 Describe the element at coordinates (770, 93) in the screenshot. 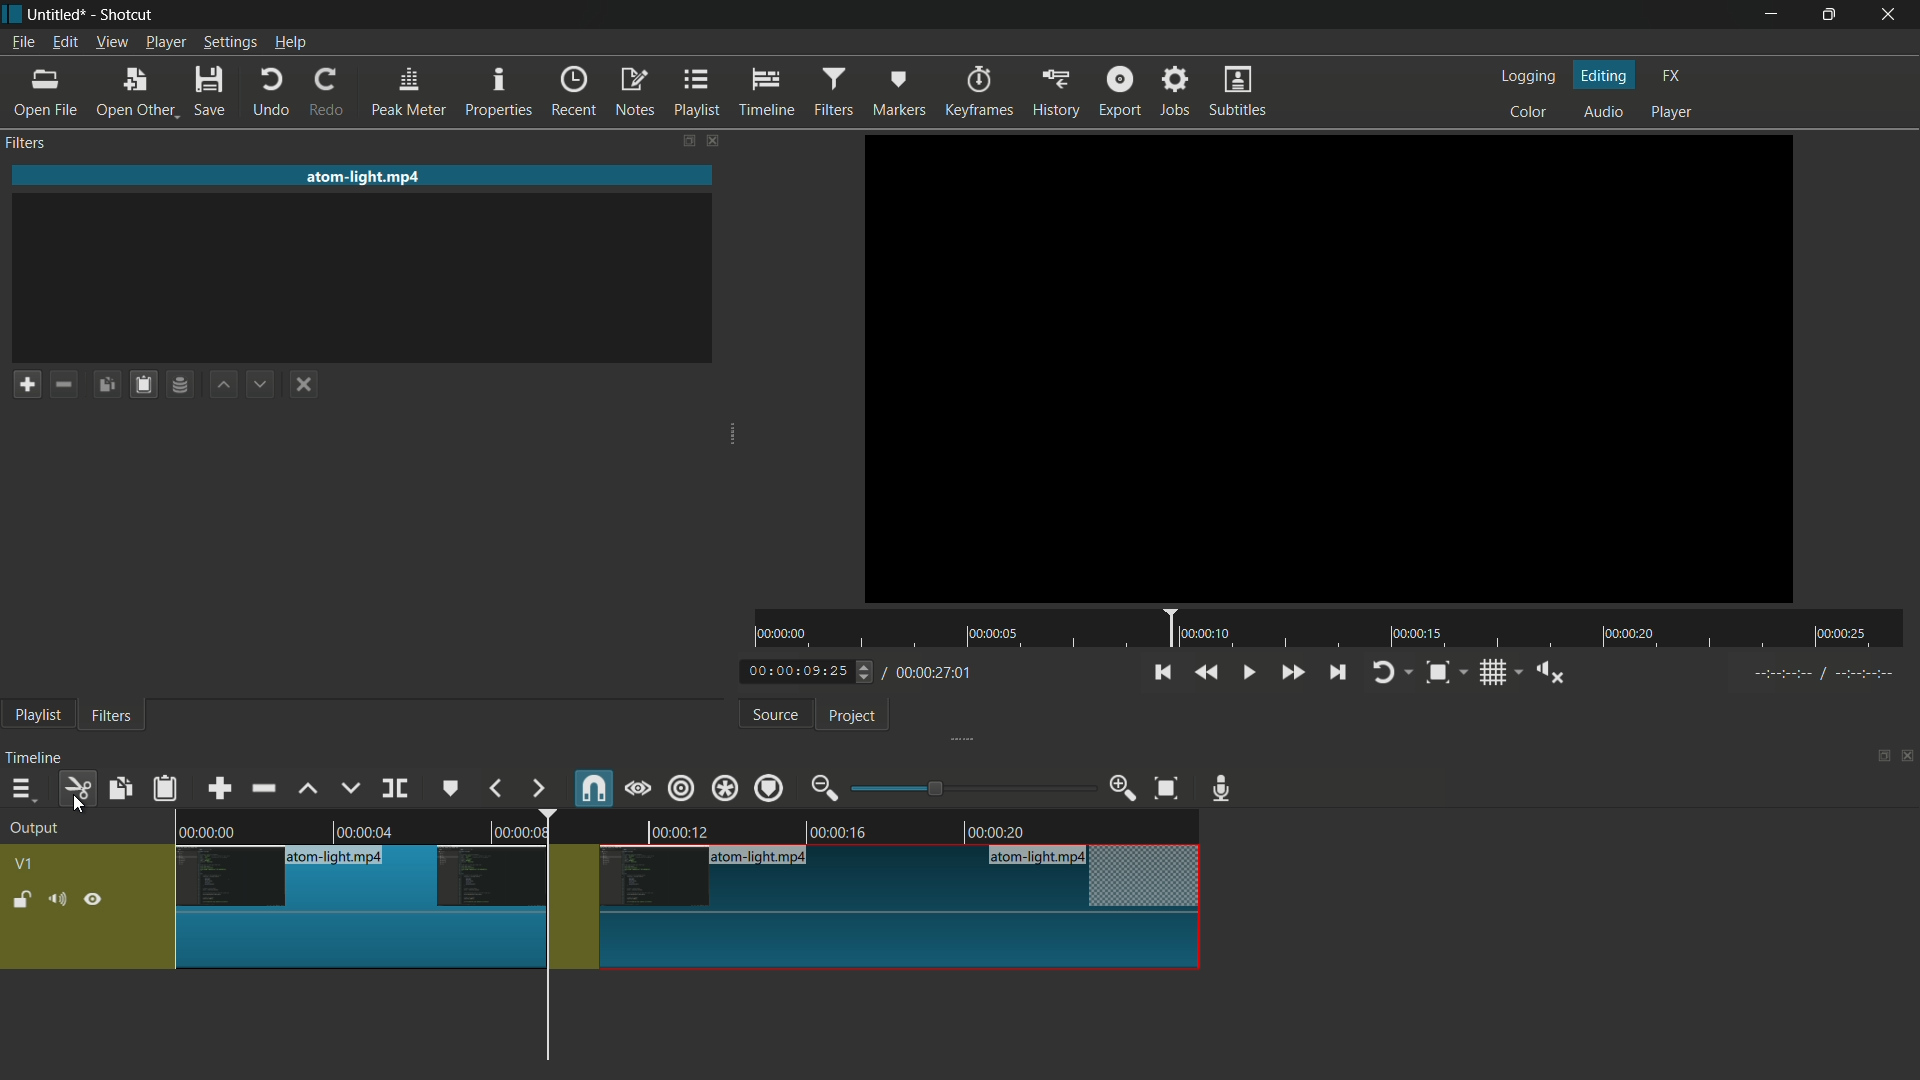

I see `timeline` at that location.